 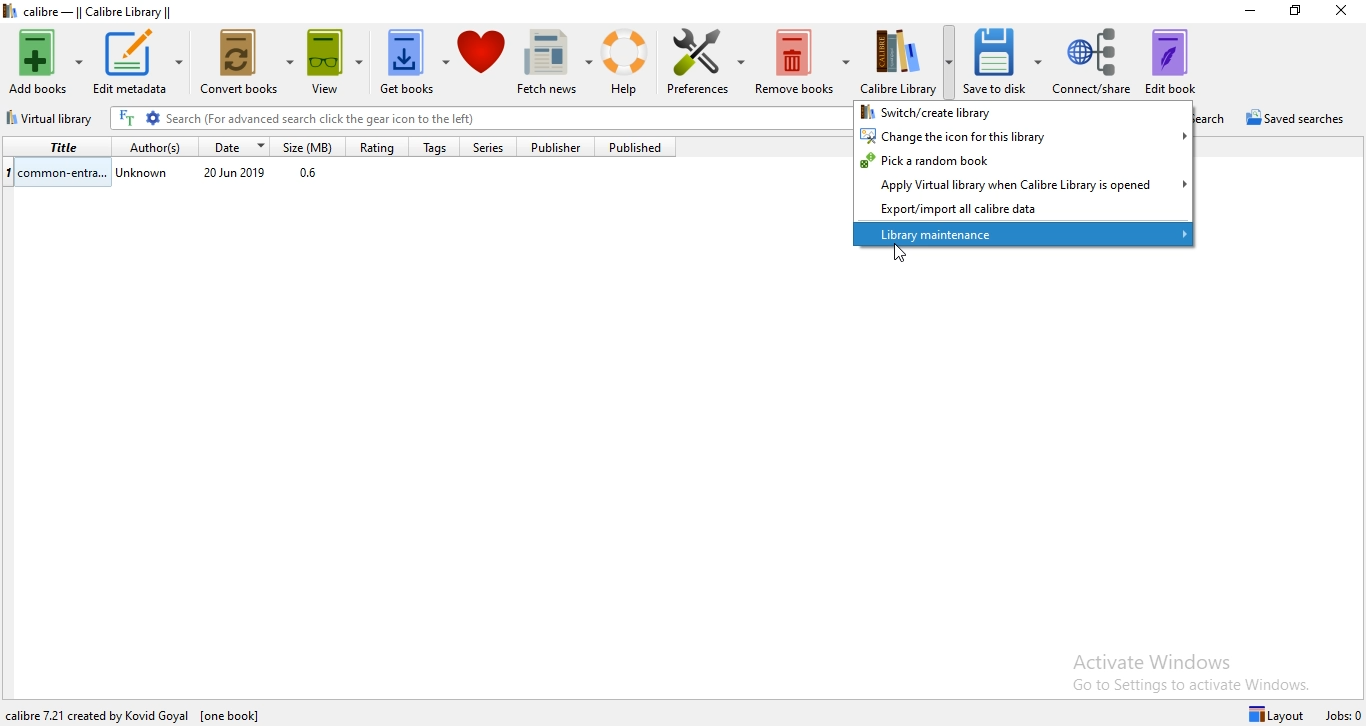 I want to click on export/import all calibre data, so click(x=1022, y=210).